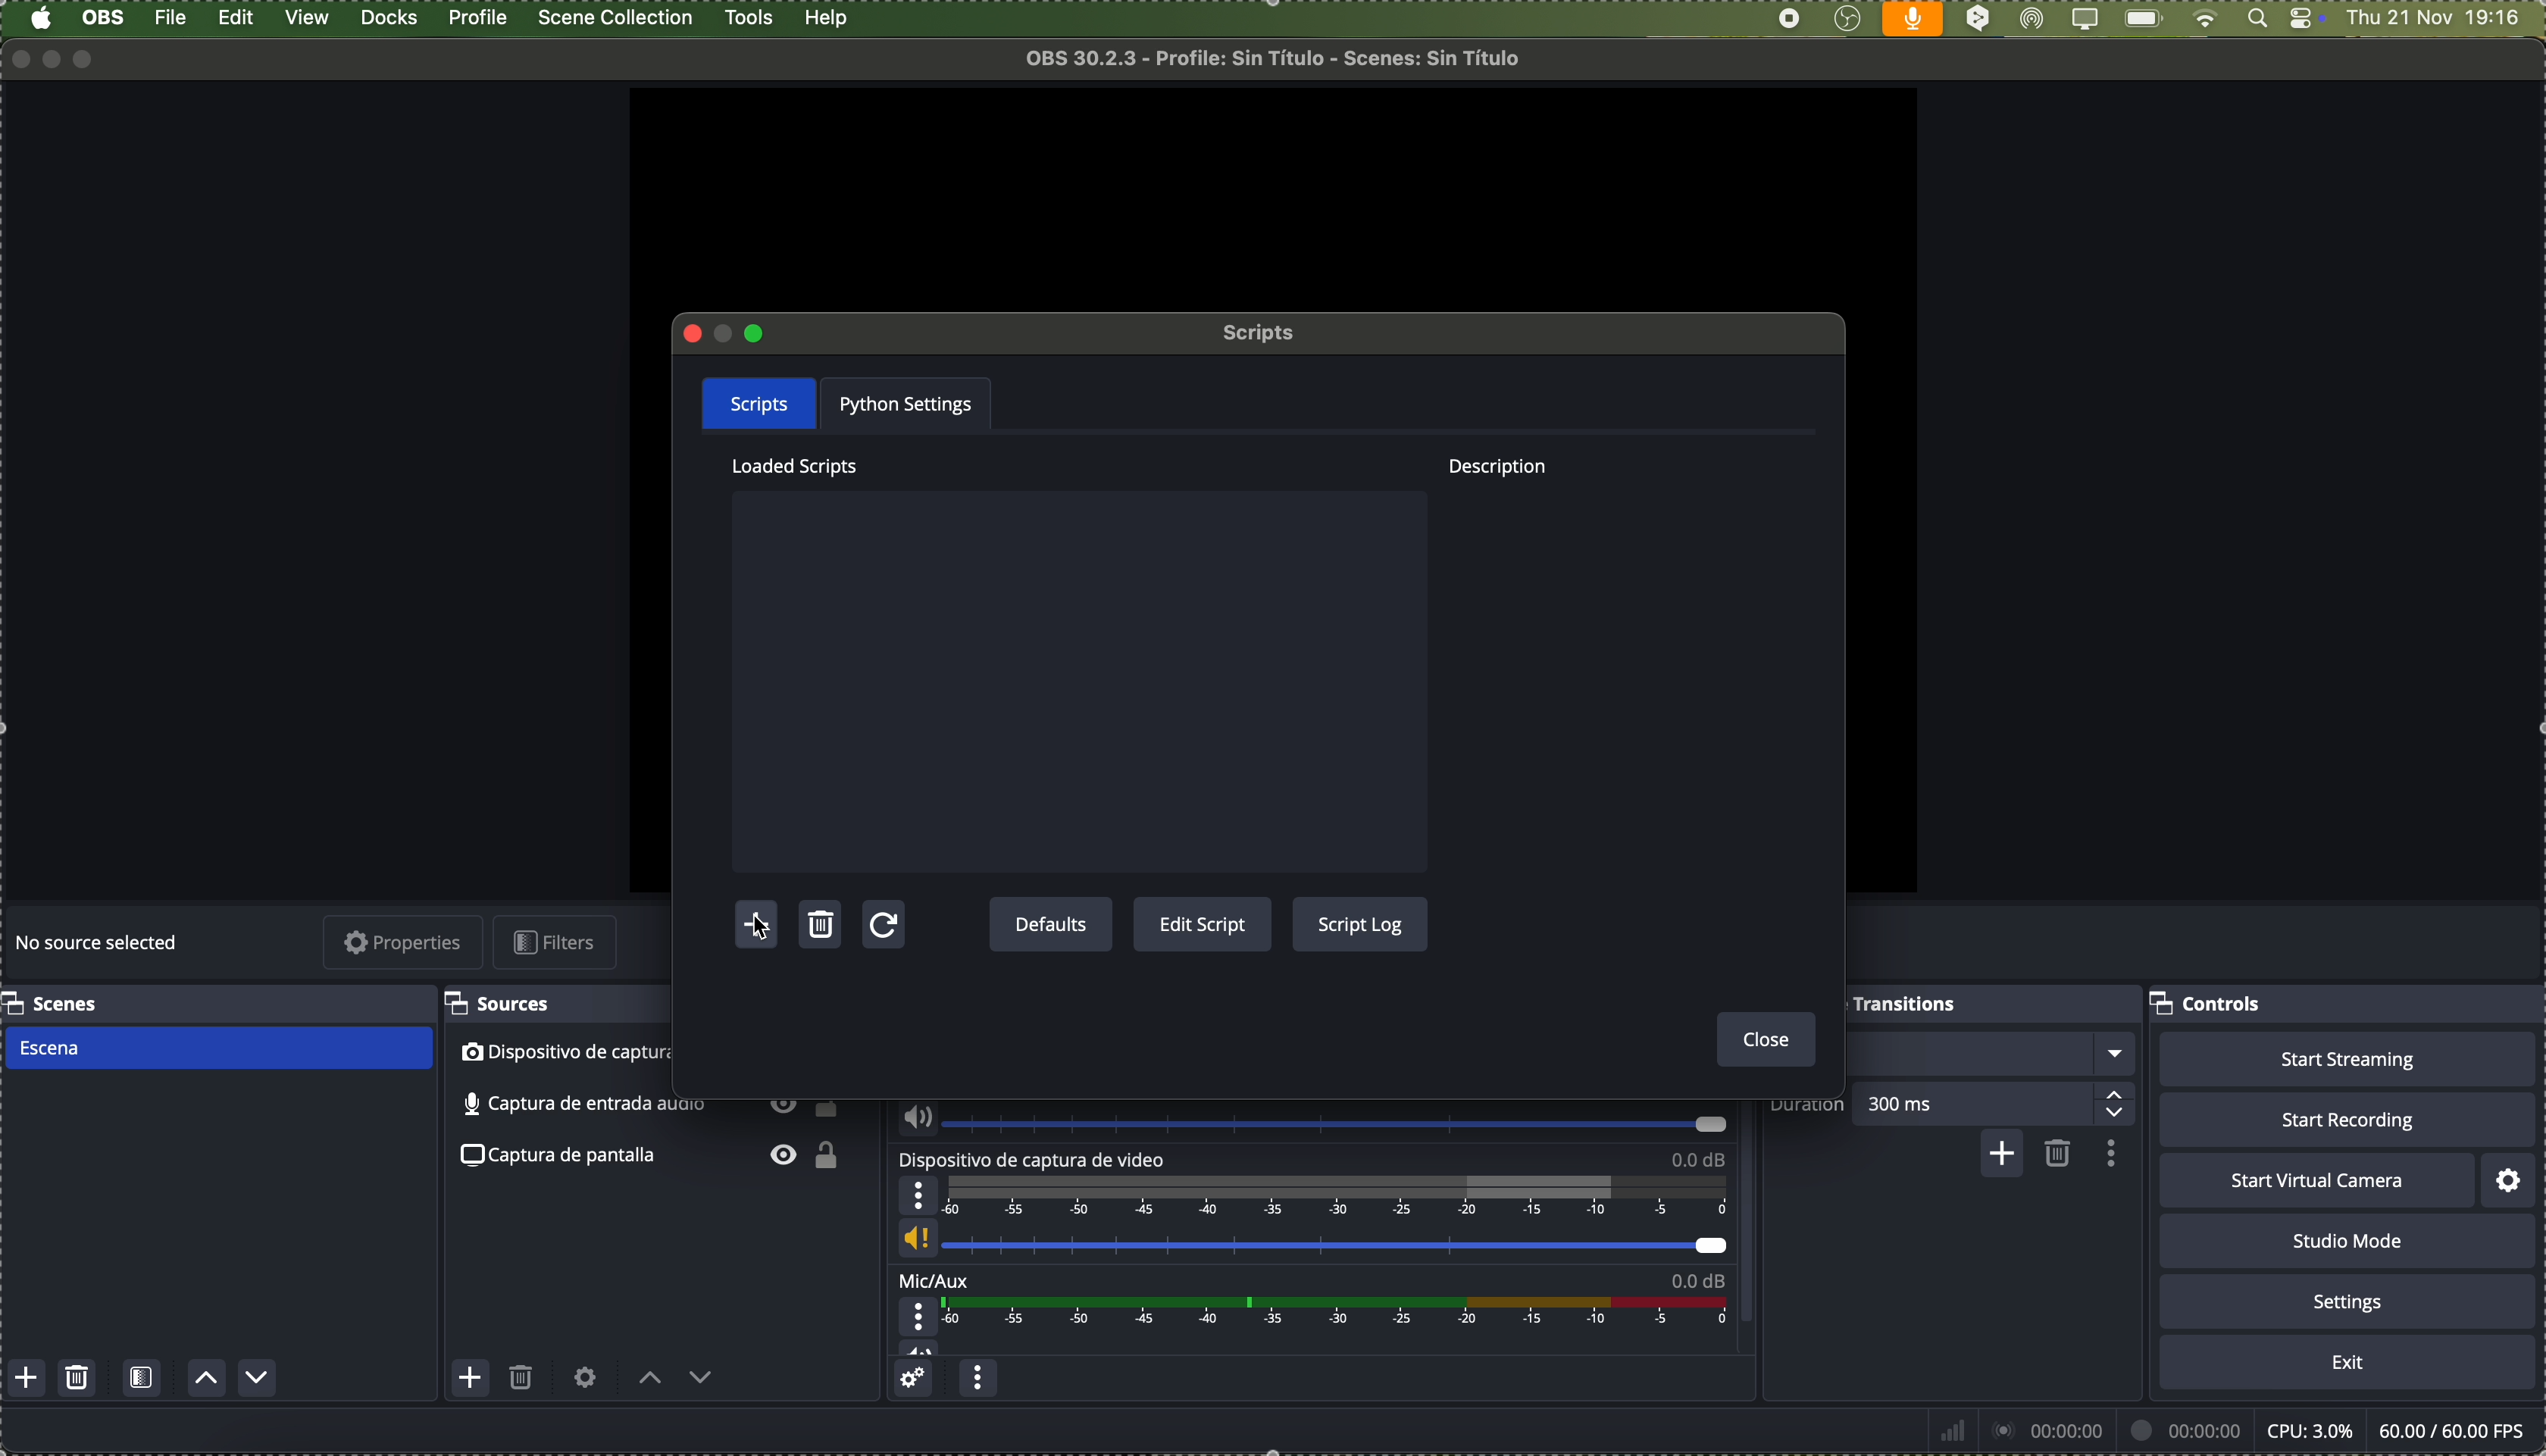 The width and height of the screenshot is (2546, 1456). Describe the element at coordinates (2142, 20) in the screenshot. I see `battery` at that location.